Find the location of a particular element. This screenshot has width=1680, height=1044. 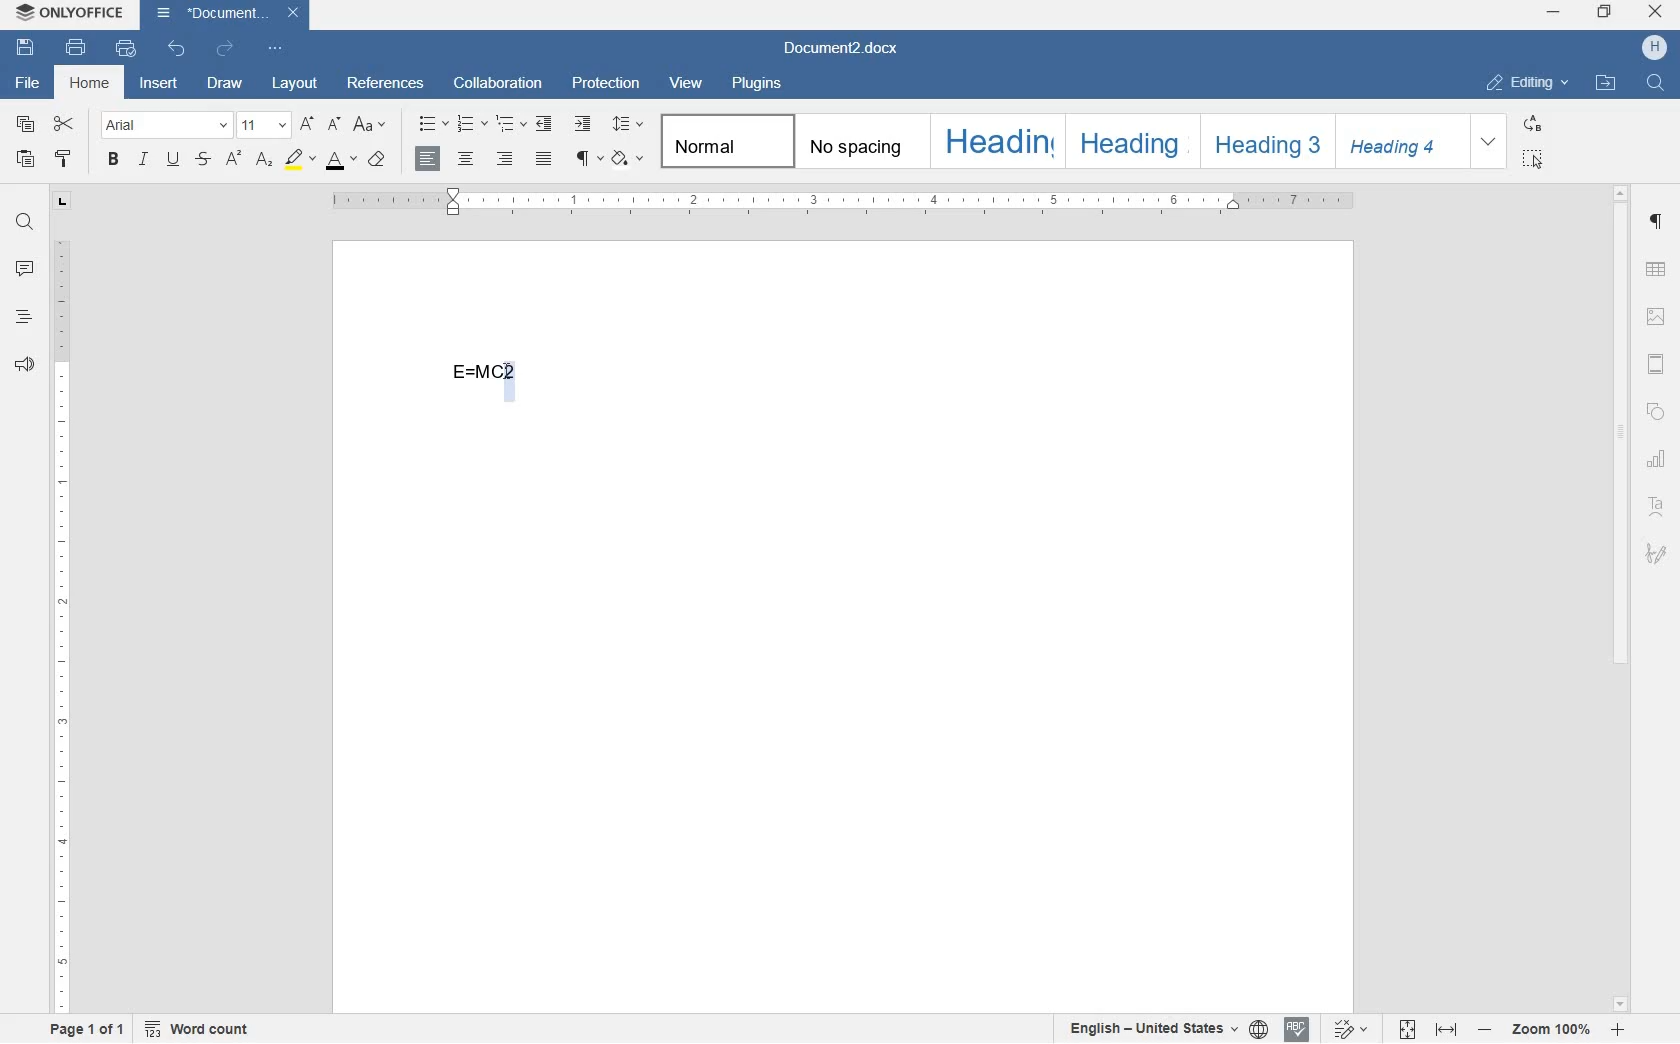

quick print is located at coordinates (125, 48).